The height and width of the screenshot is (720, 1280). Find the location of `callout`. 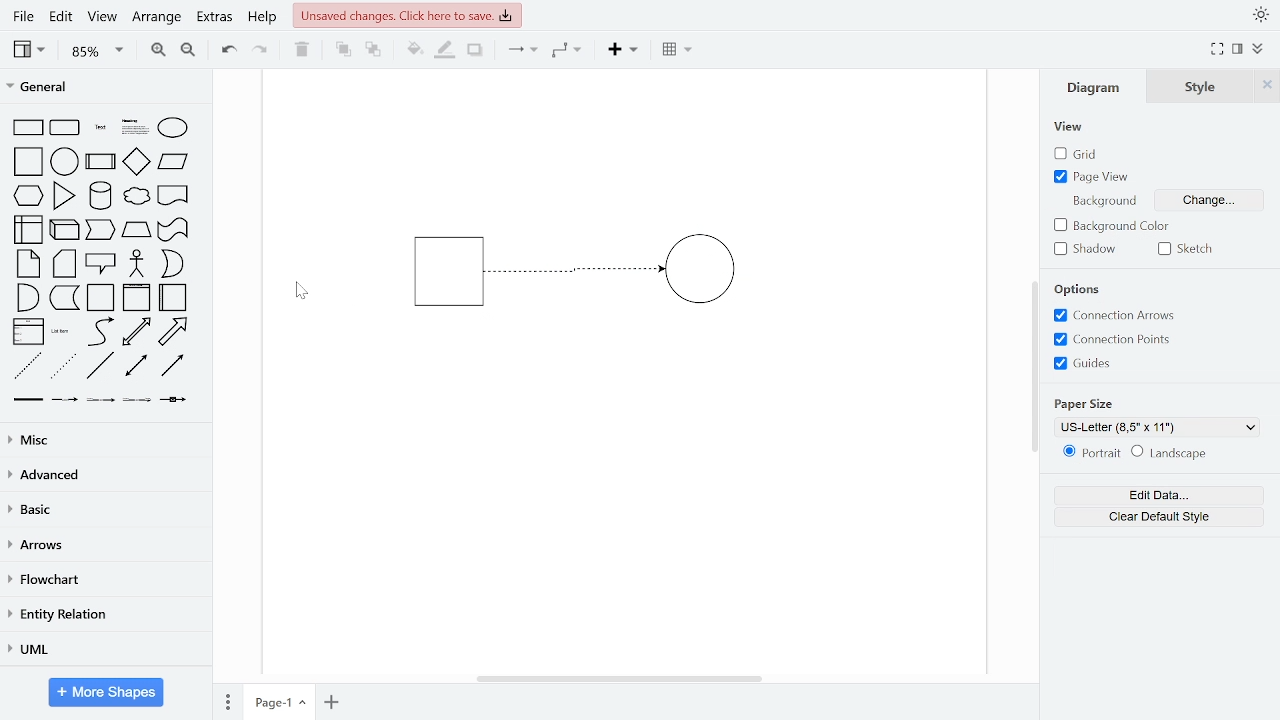

callout is located at coordinates (102, 264).